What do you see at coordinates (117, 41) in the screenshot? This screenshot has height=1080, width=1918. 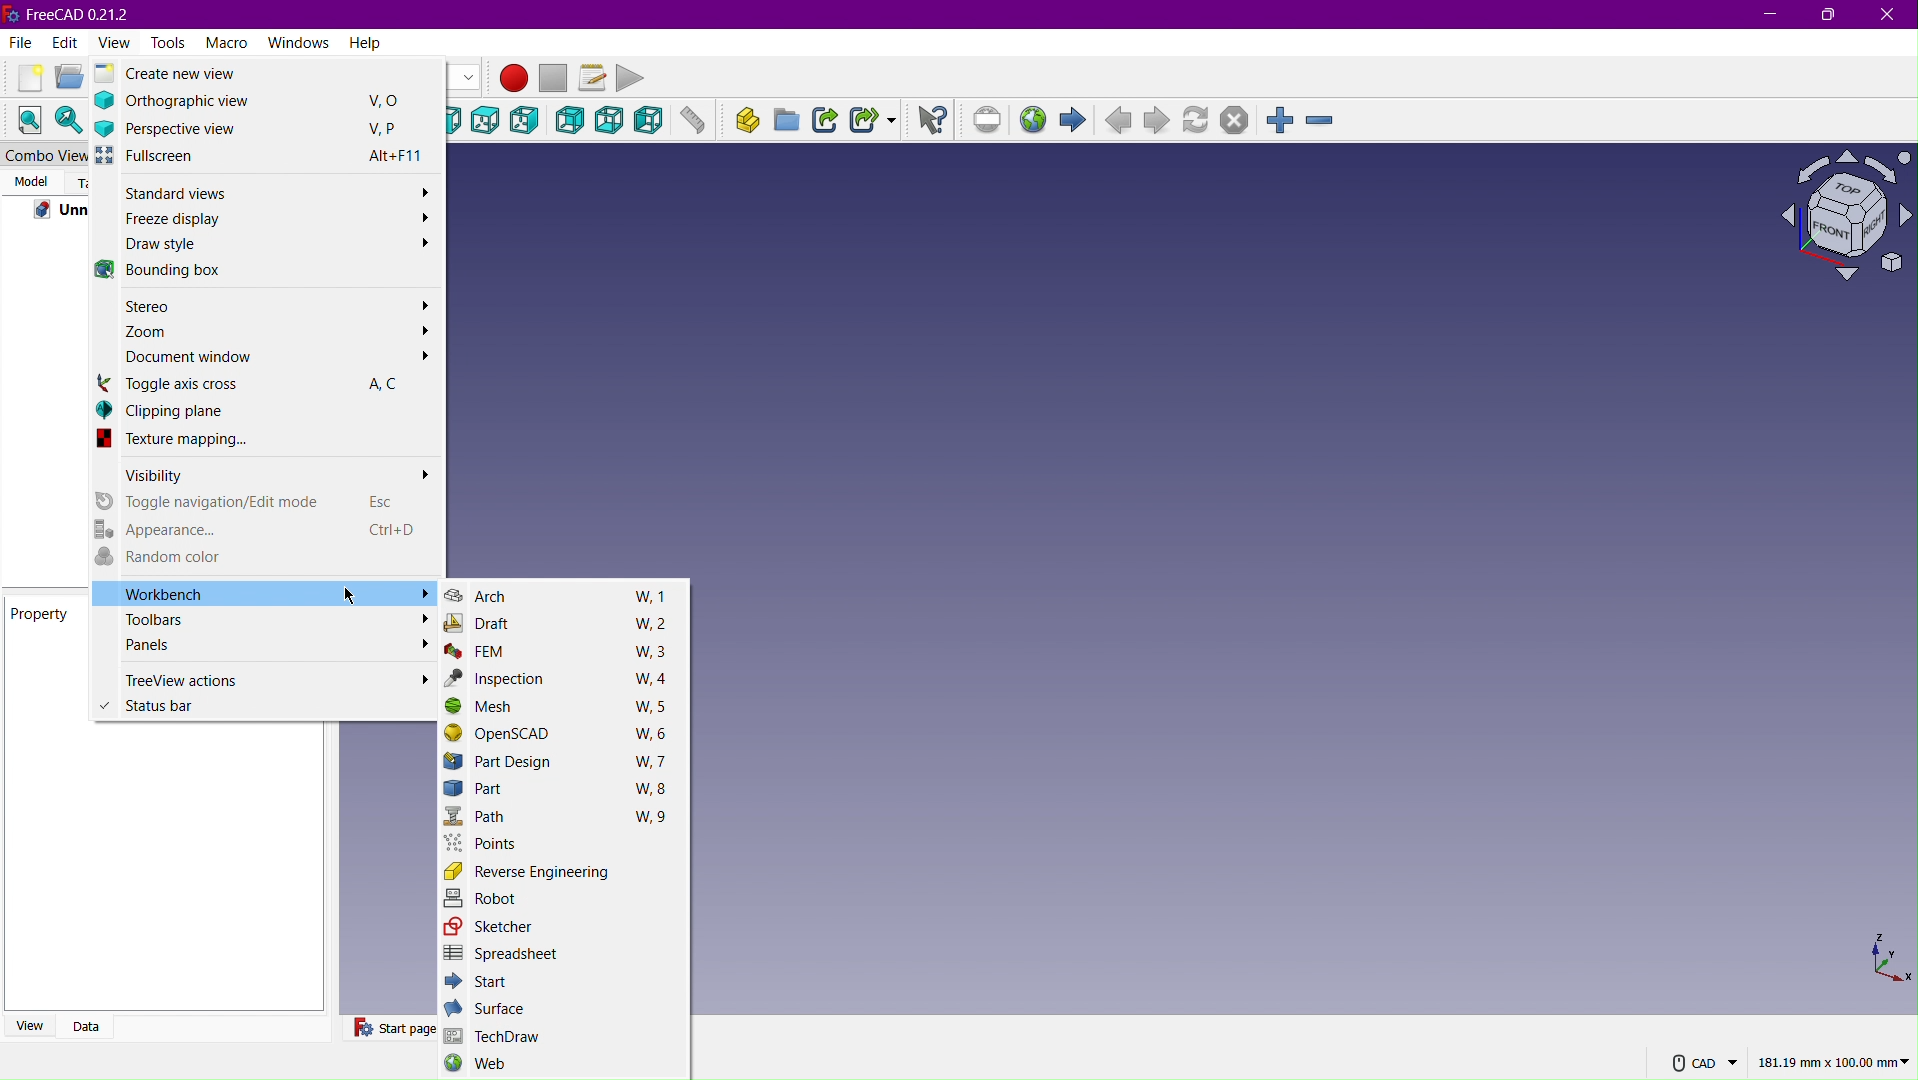 I see `View` at bounding box center [117, 41].